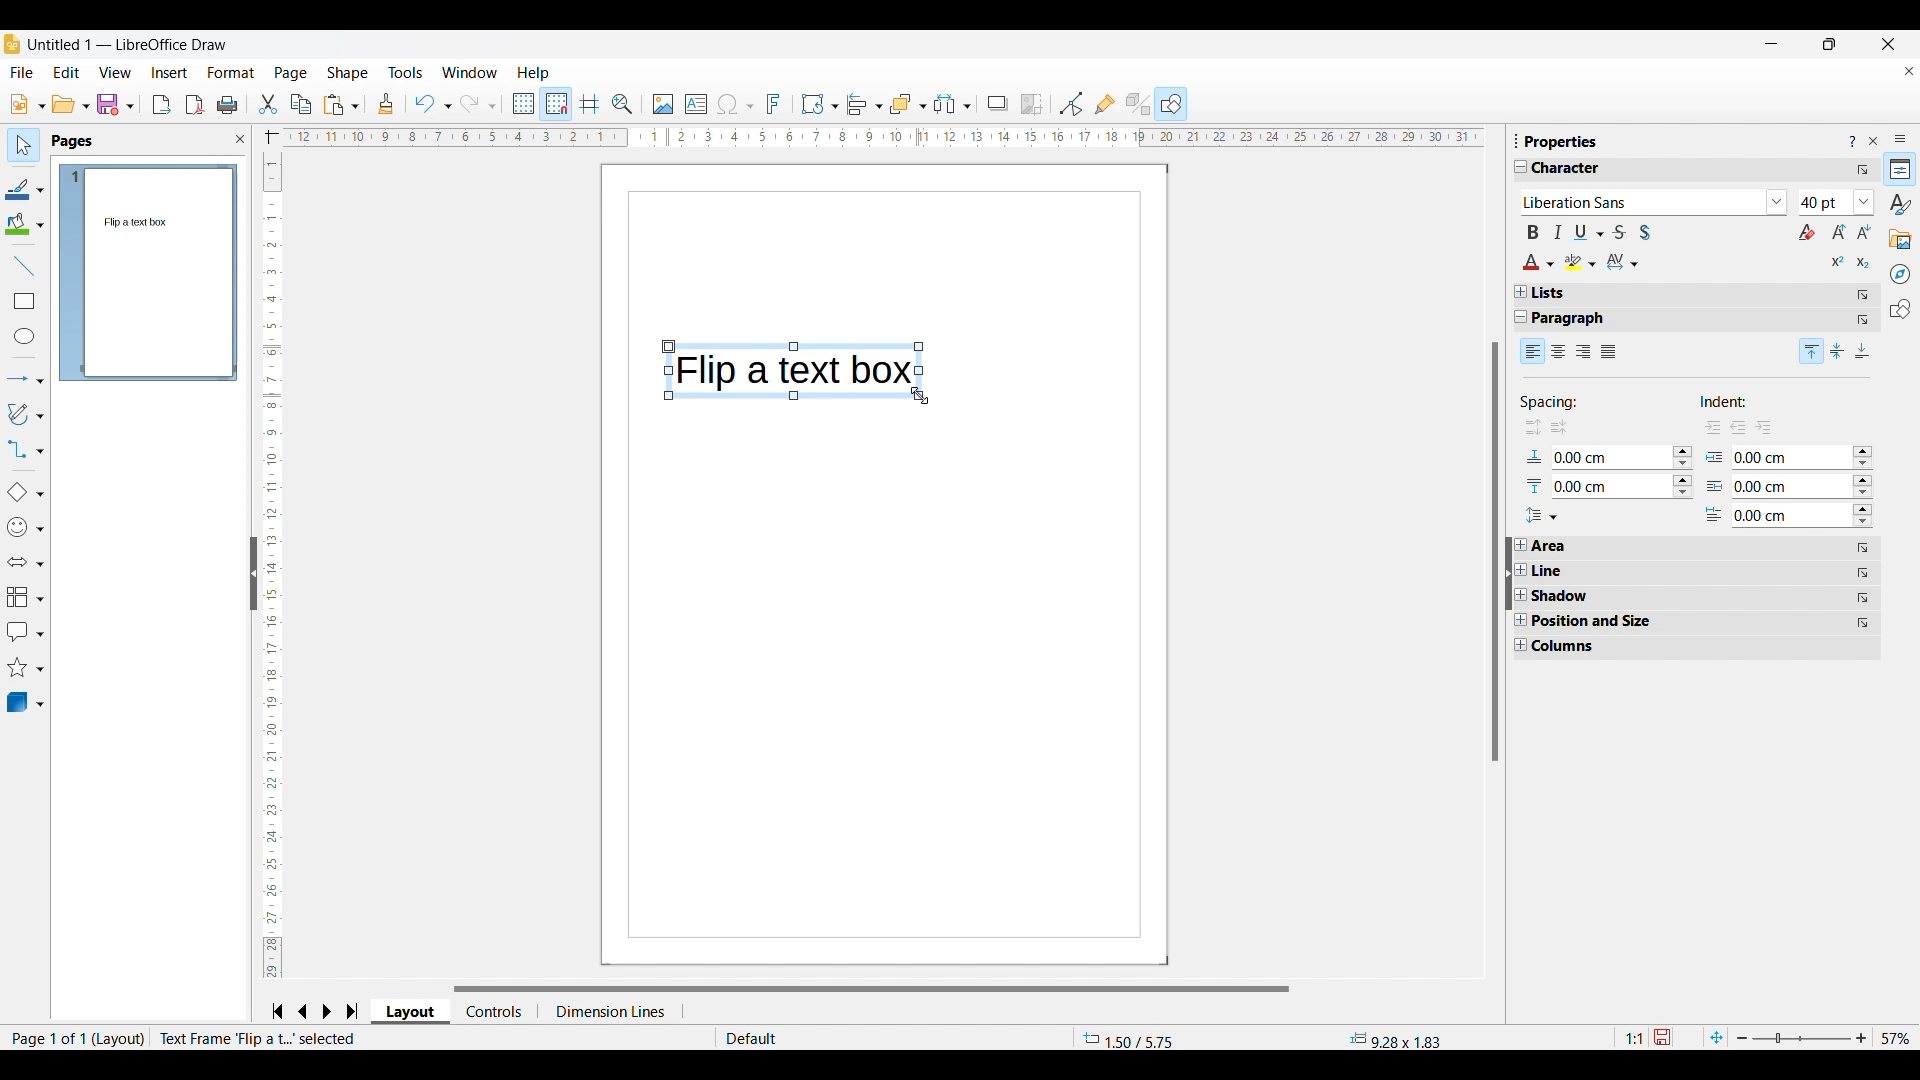  What do you see at coordinates (1589, 232) in the screenshot?
I see `Underline options` at bounding box center [1589, 232].